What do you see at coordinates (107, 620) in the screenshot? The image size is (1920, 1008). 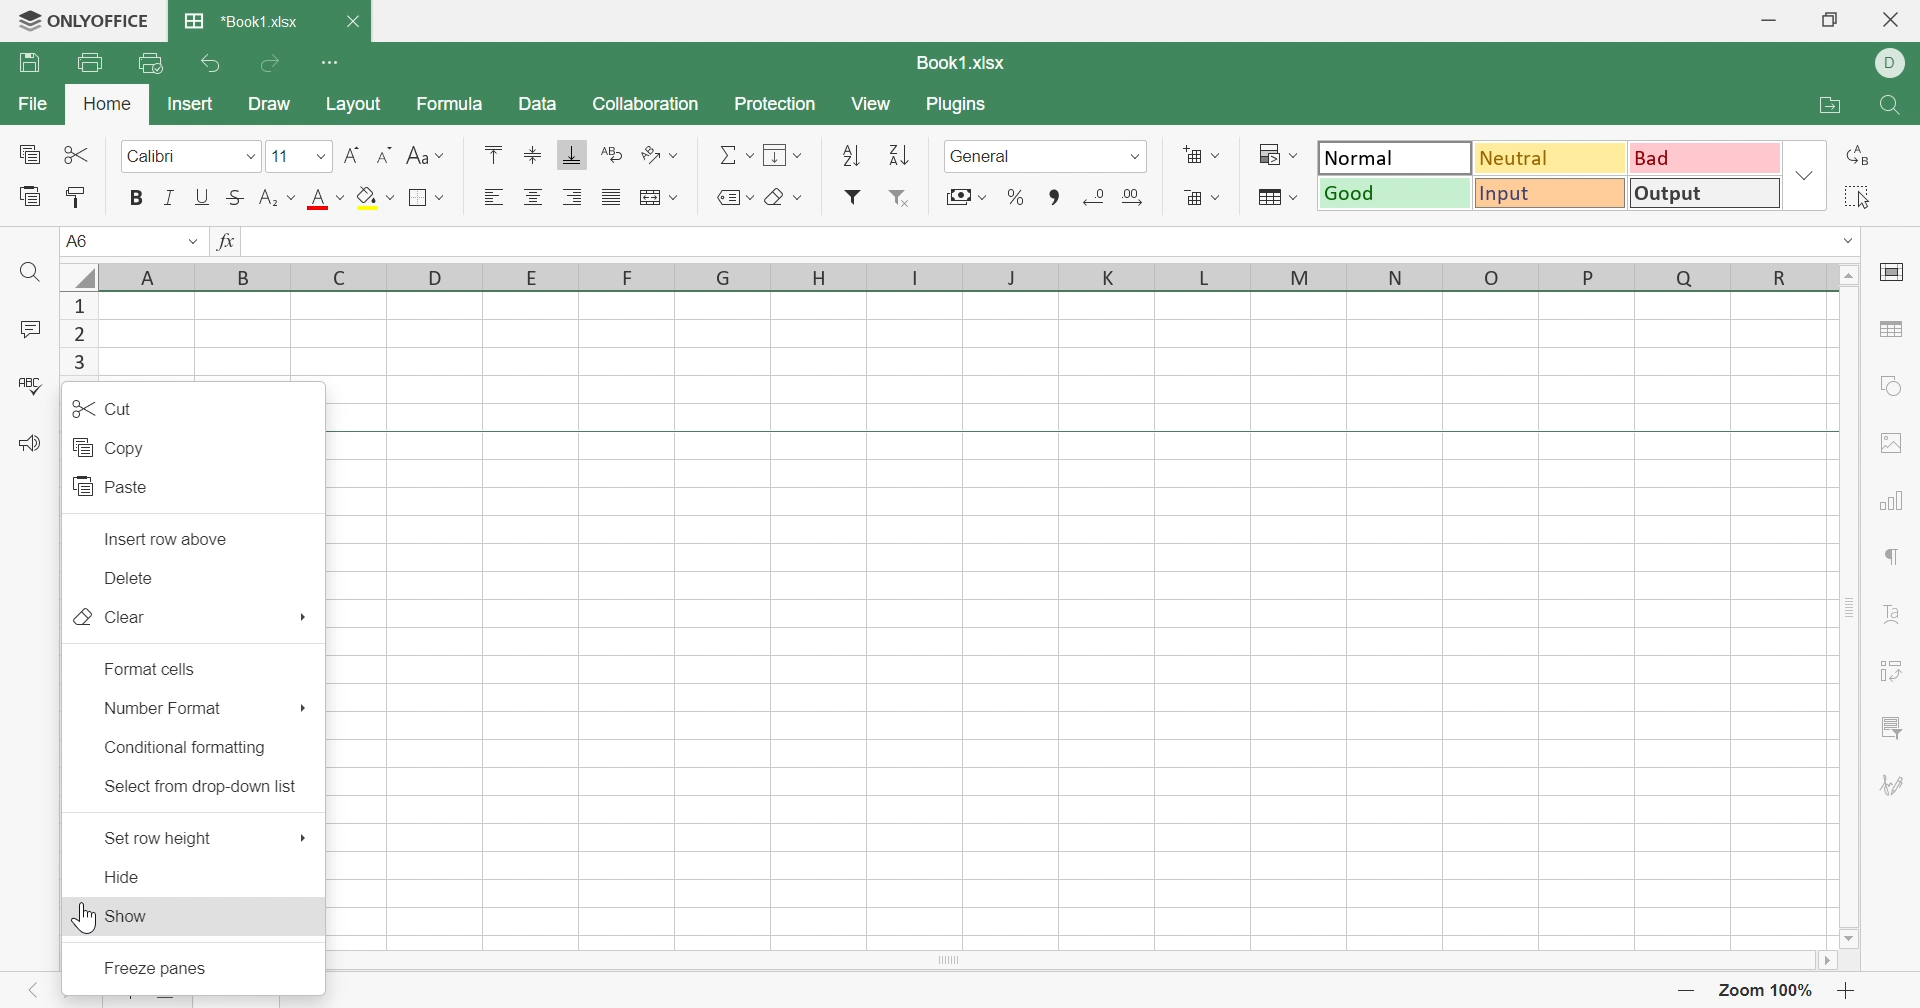 I see `Clear` at bounding box center [107, 620].